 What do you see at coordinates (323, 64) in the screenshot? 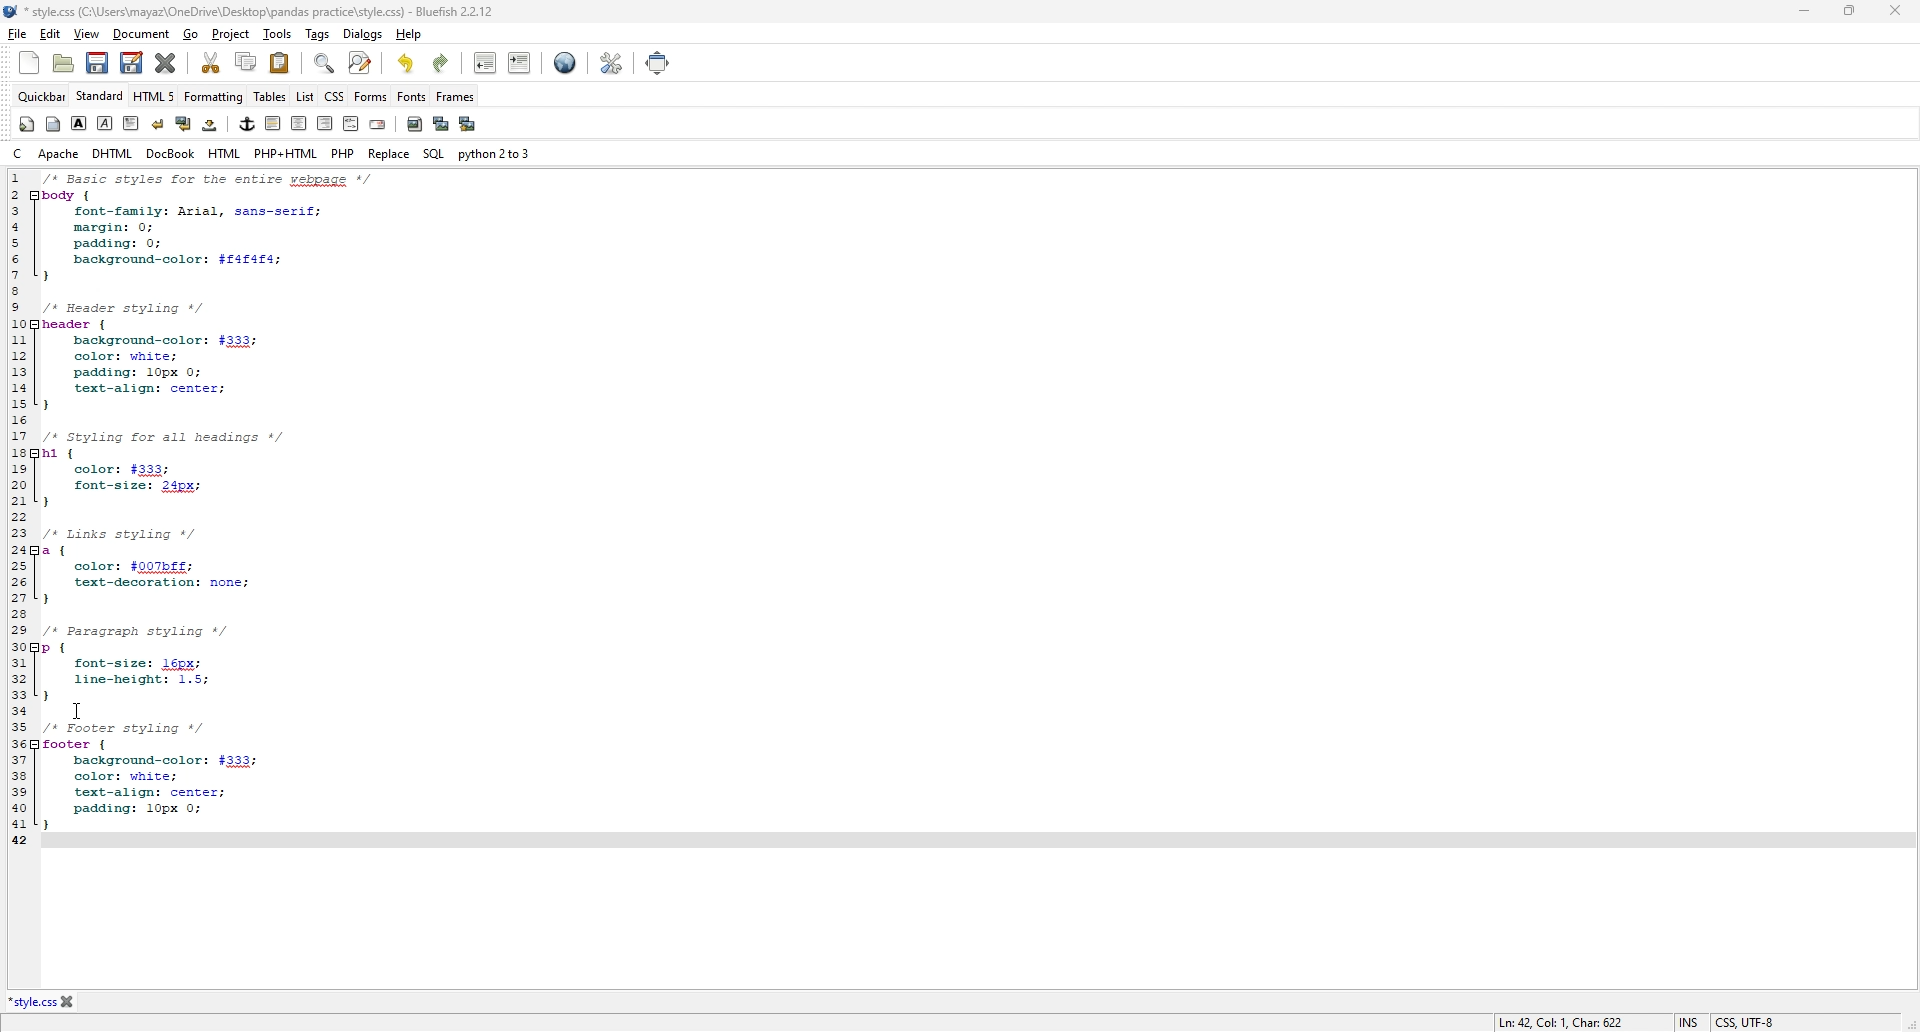
I see `find bar` at bounding box center [323, 64].